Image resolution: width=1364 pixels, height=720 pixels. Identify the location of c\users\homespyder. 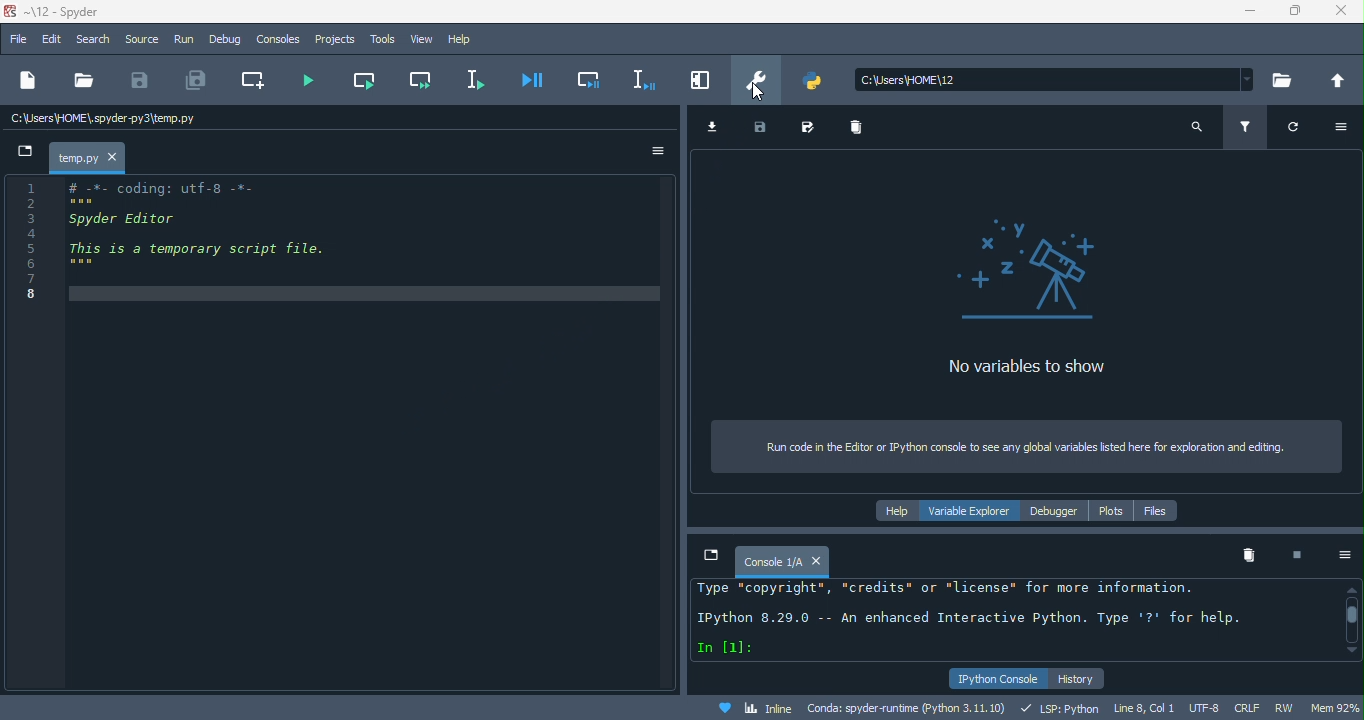
(104, 120).